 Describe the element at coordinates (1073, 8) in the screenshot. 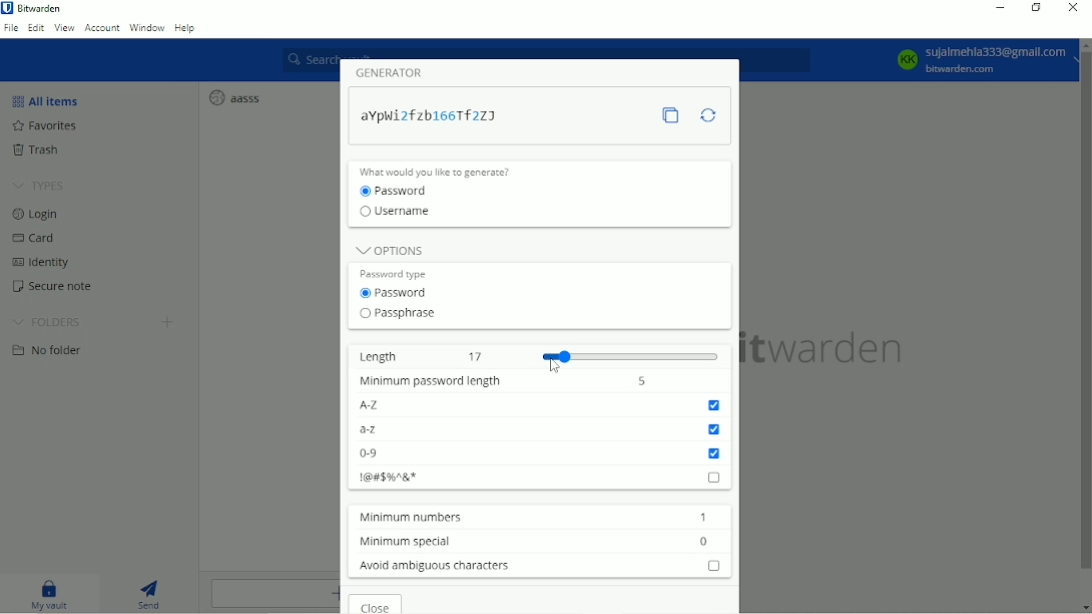

I see `Close` at that location.